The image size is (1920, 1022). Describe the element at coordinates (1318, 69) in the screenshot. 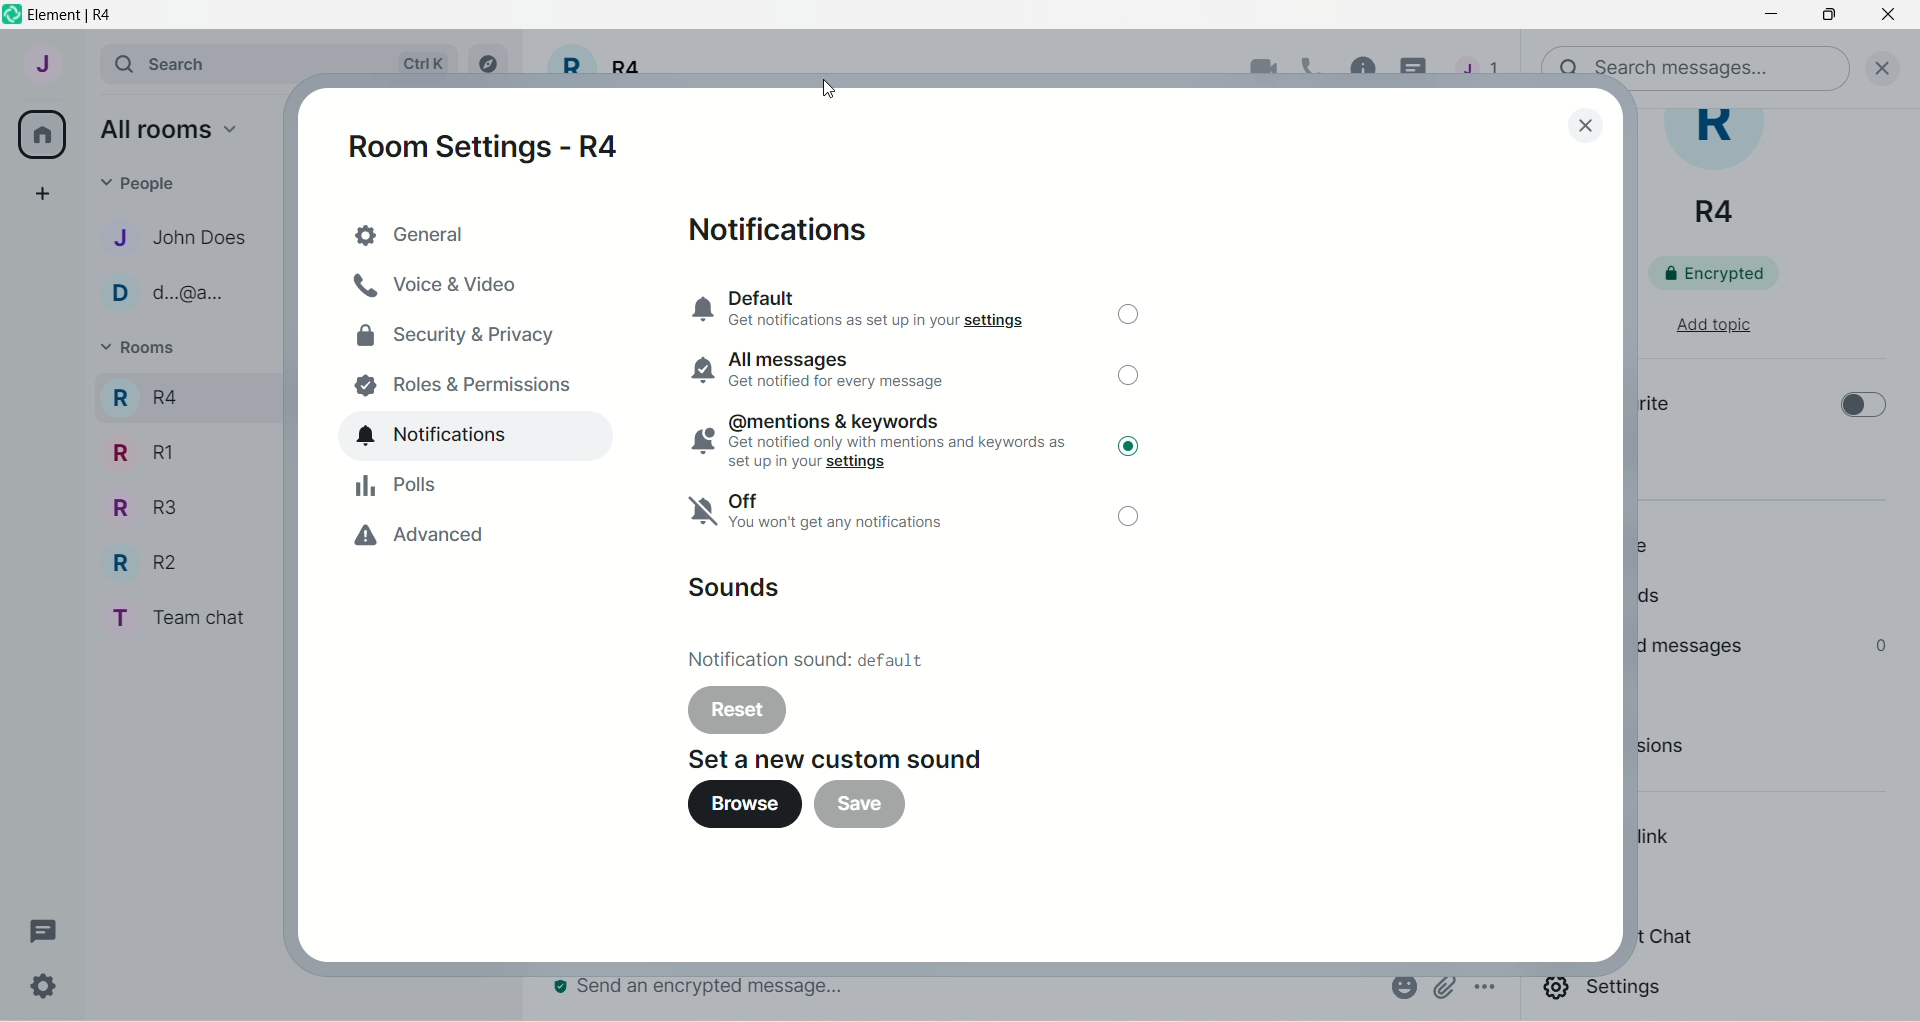

I see `voice call` at that location.